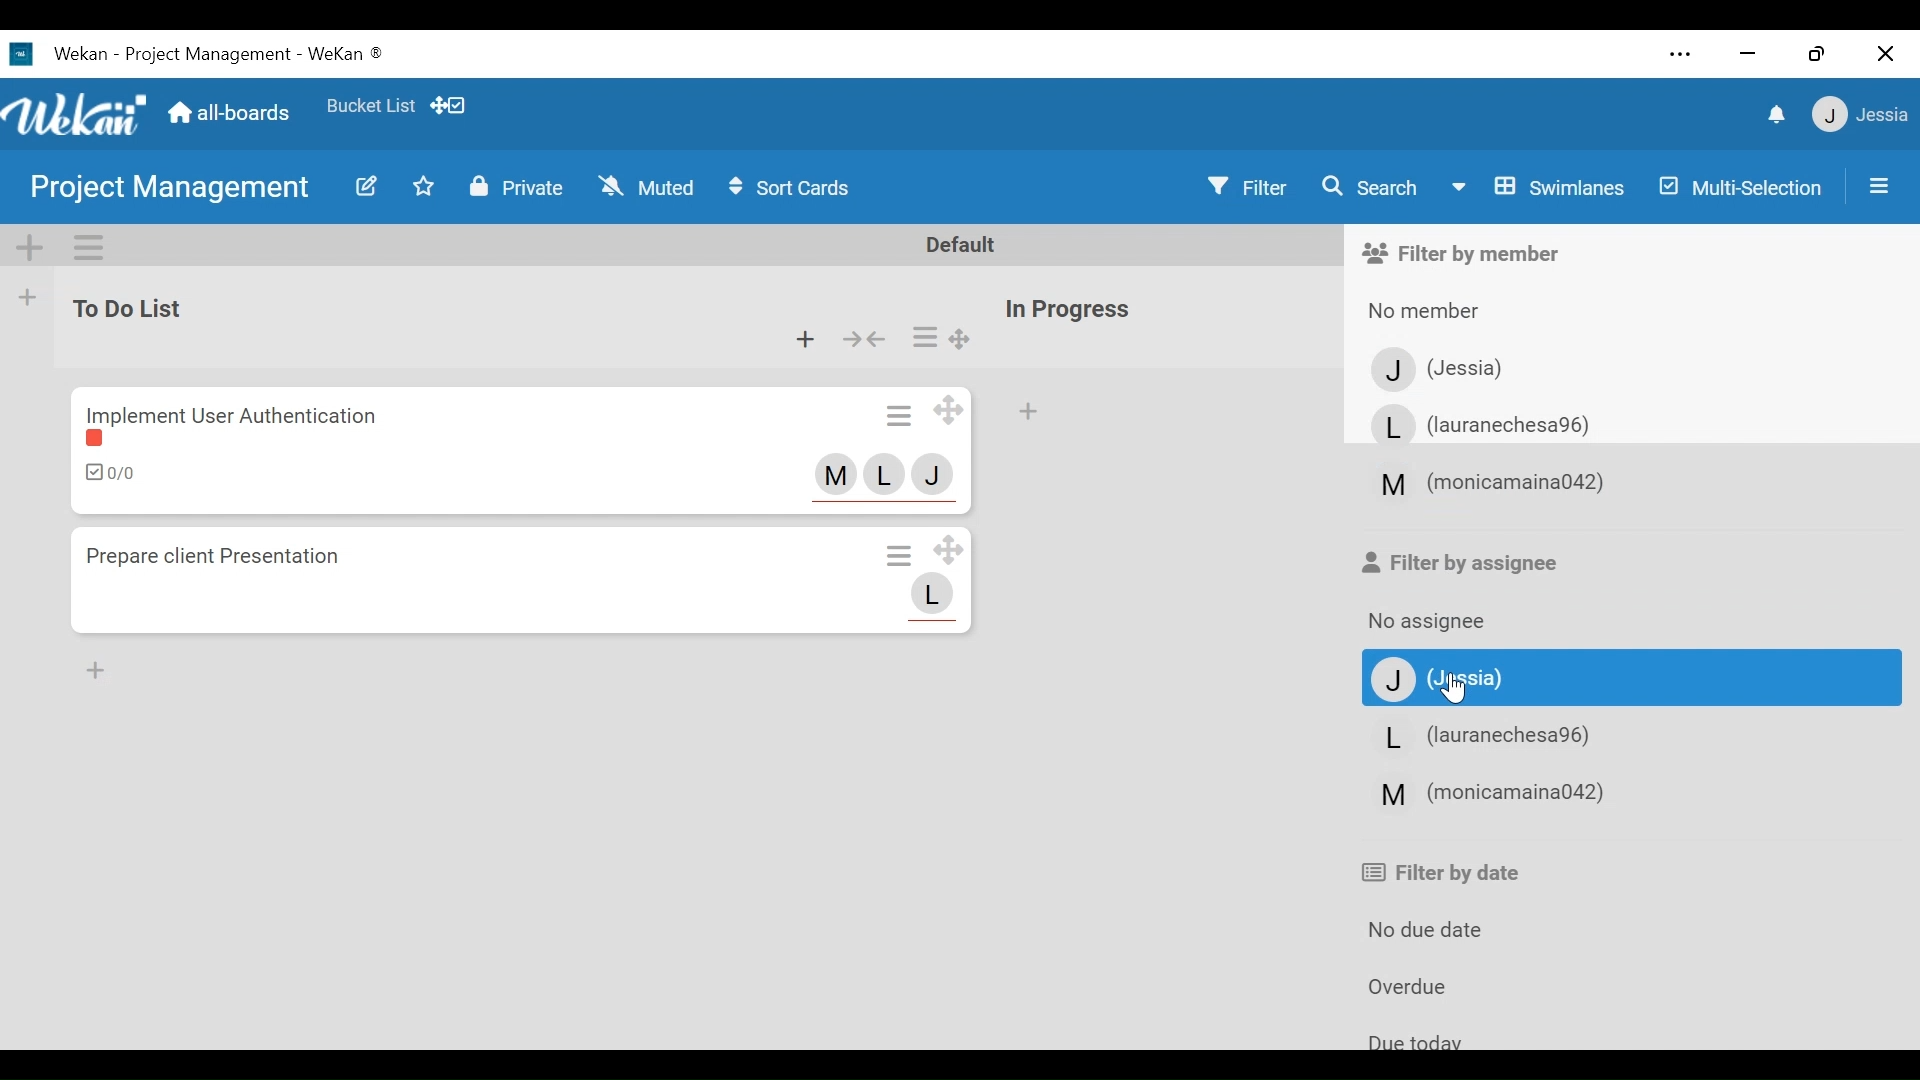 The width and height of the screenshot is (1920, 1080). What do you see at coordinates (832, 476) in the screenshot?
I see `member` at bounding box center [832, 476].